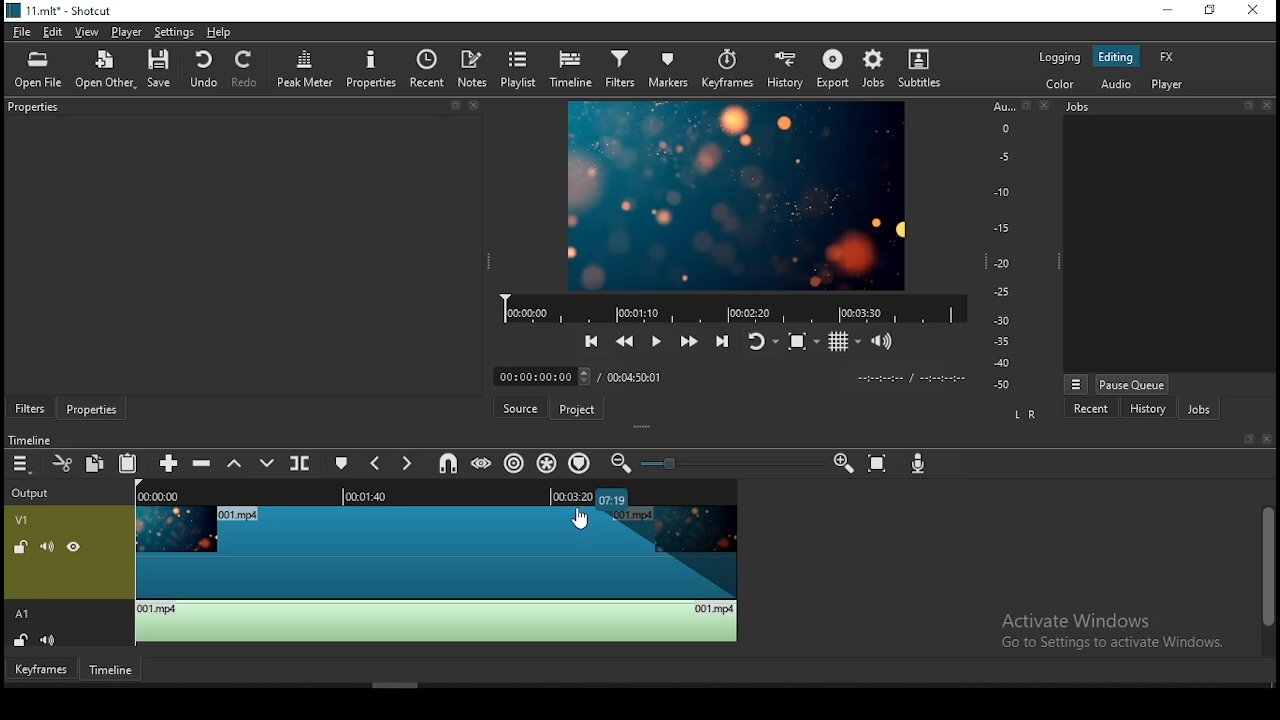 The height and width of the screenshot is (720, 1280). I want to click on split at playhead, so click(303, 462).